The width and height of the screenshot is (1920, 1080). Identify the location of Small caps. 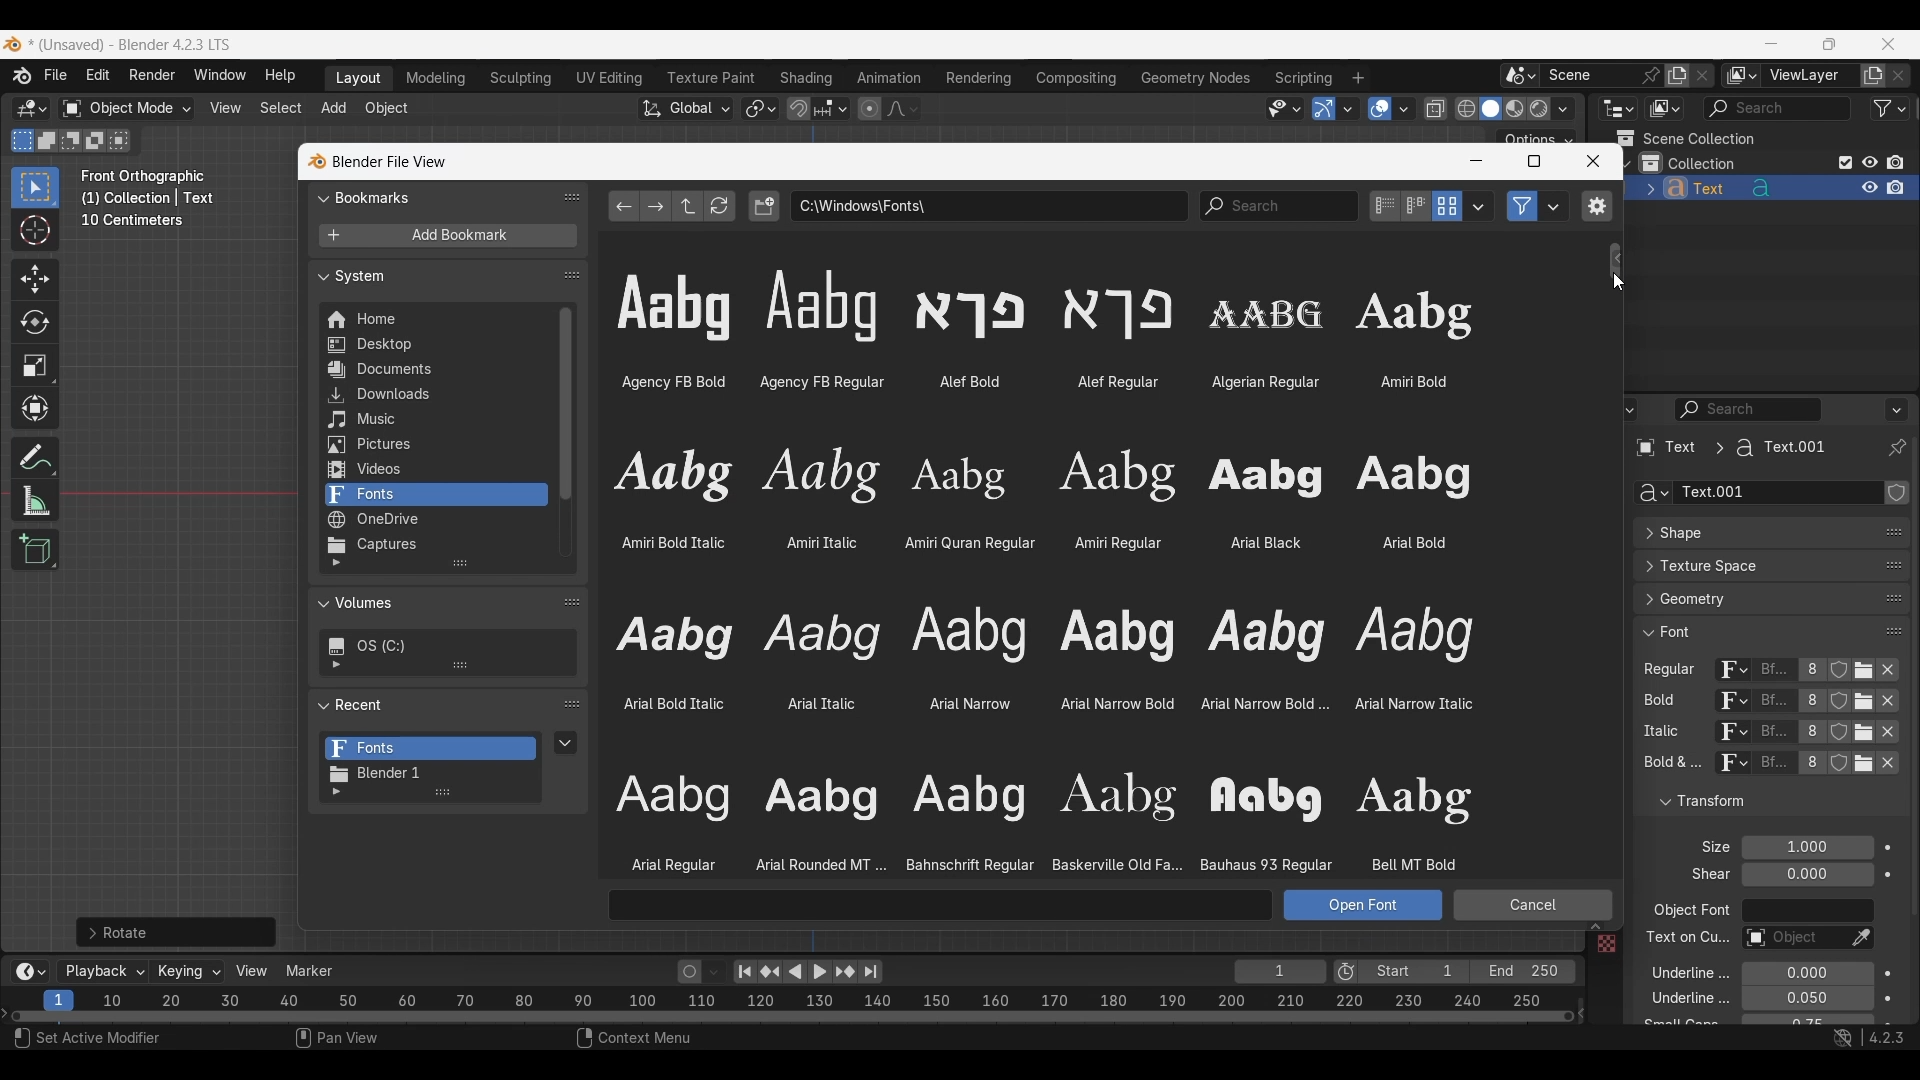
(1806, 1020).